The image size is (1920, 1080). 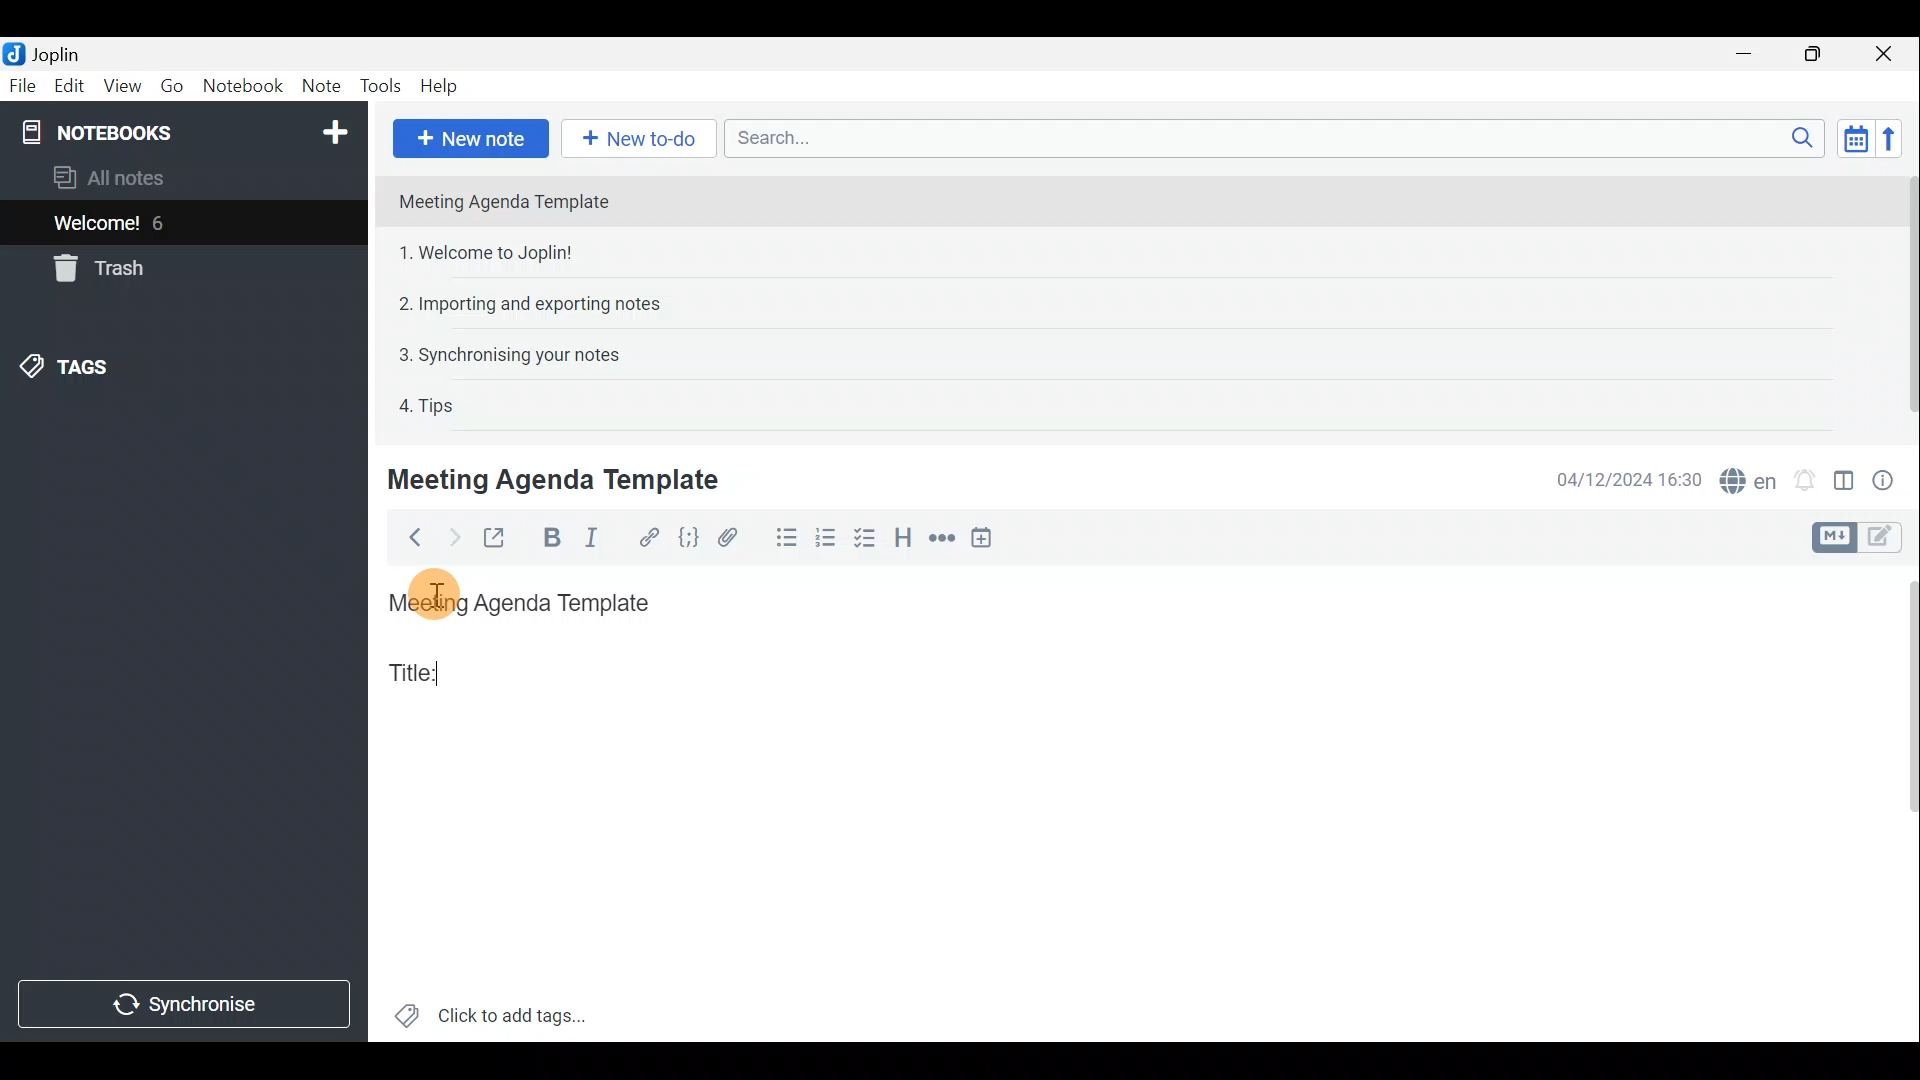 What do you see at coordinates (375, 83) in the screenshot?
I see `Tools` at bounding box center [375, 83].